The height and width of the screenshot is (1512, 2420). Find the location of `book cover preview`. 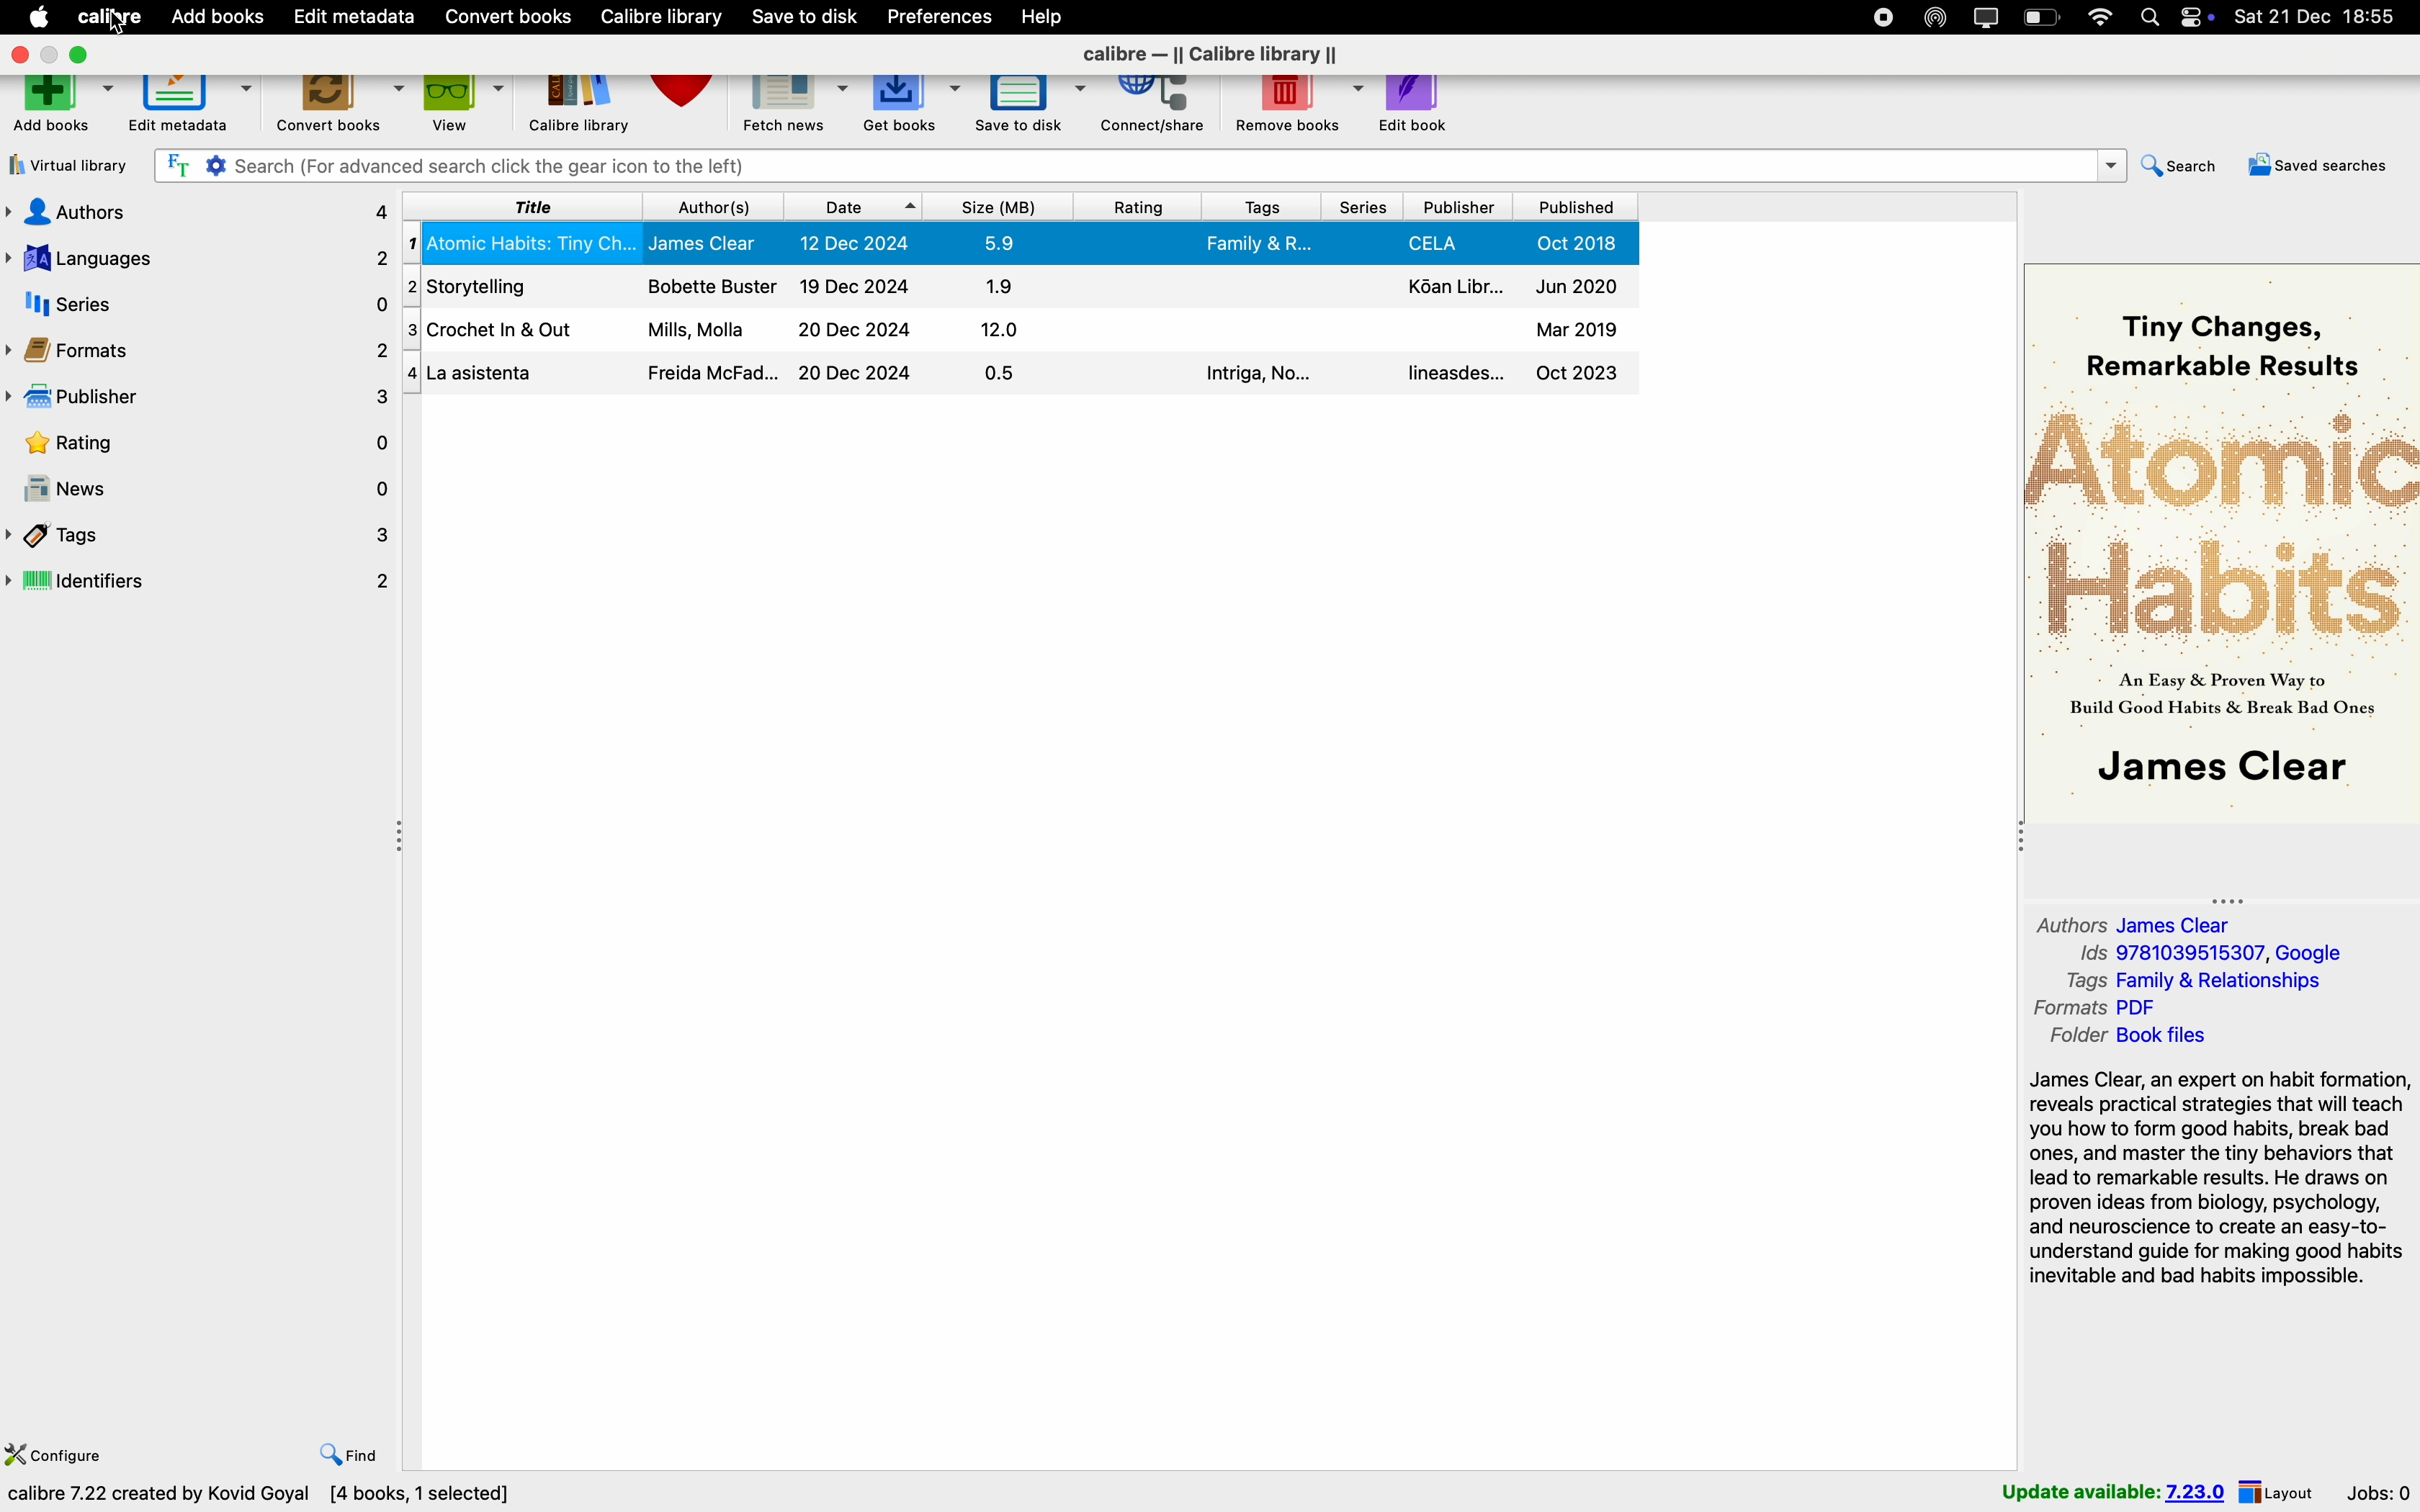

book cover preview is located at coordinates (2223, 540).